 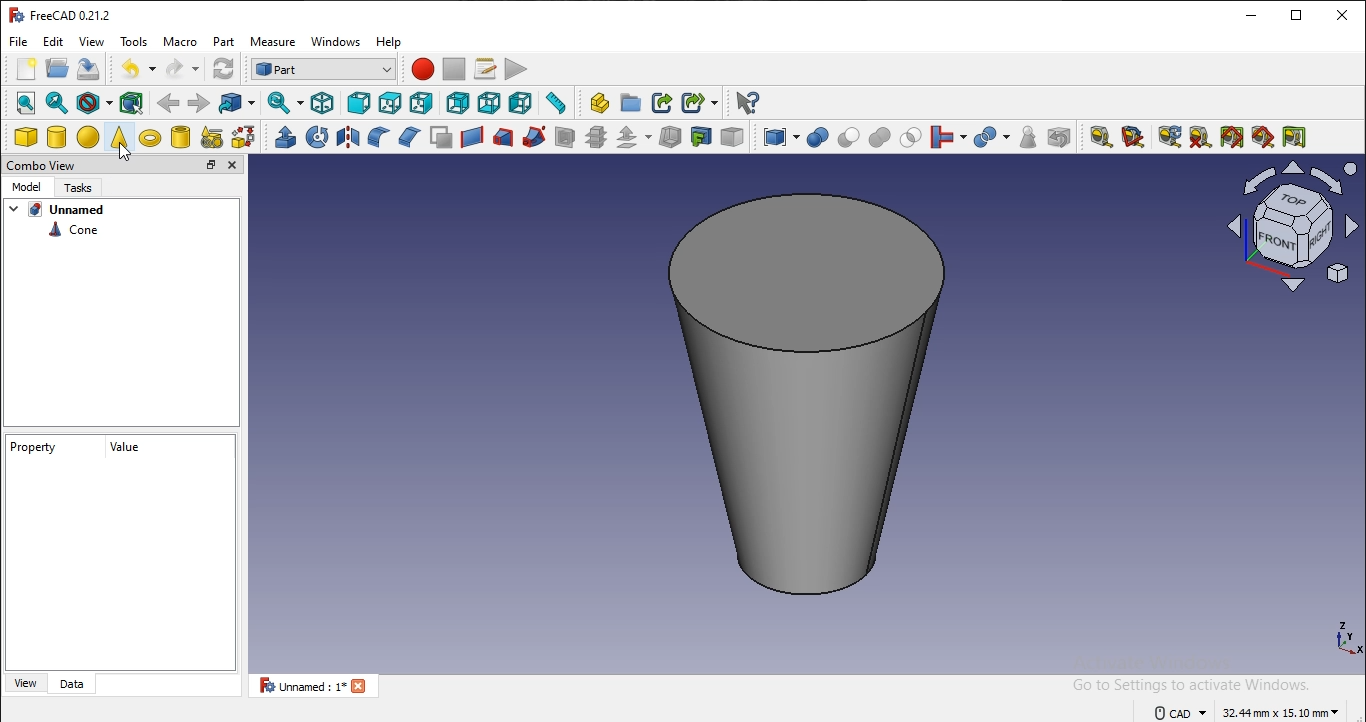 I want to click on refresh, so click(x=225, y=68).